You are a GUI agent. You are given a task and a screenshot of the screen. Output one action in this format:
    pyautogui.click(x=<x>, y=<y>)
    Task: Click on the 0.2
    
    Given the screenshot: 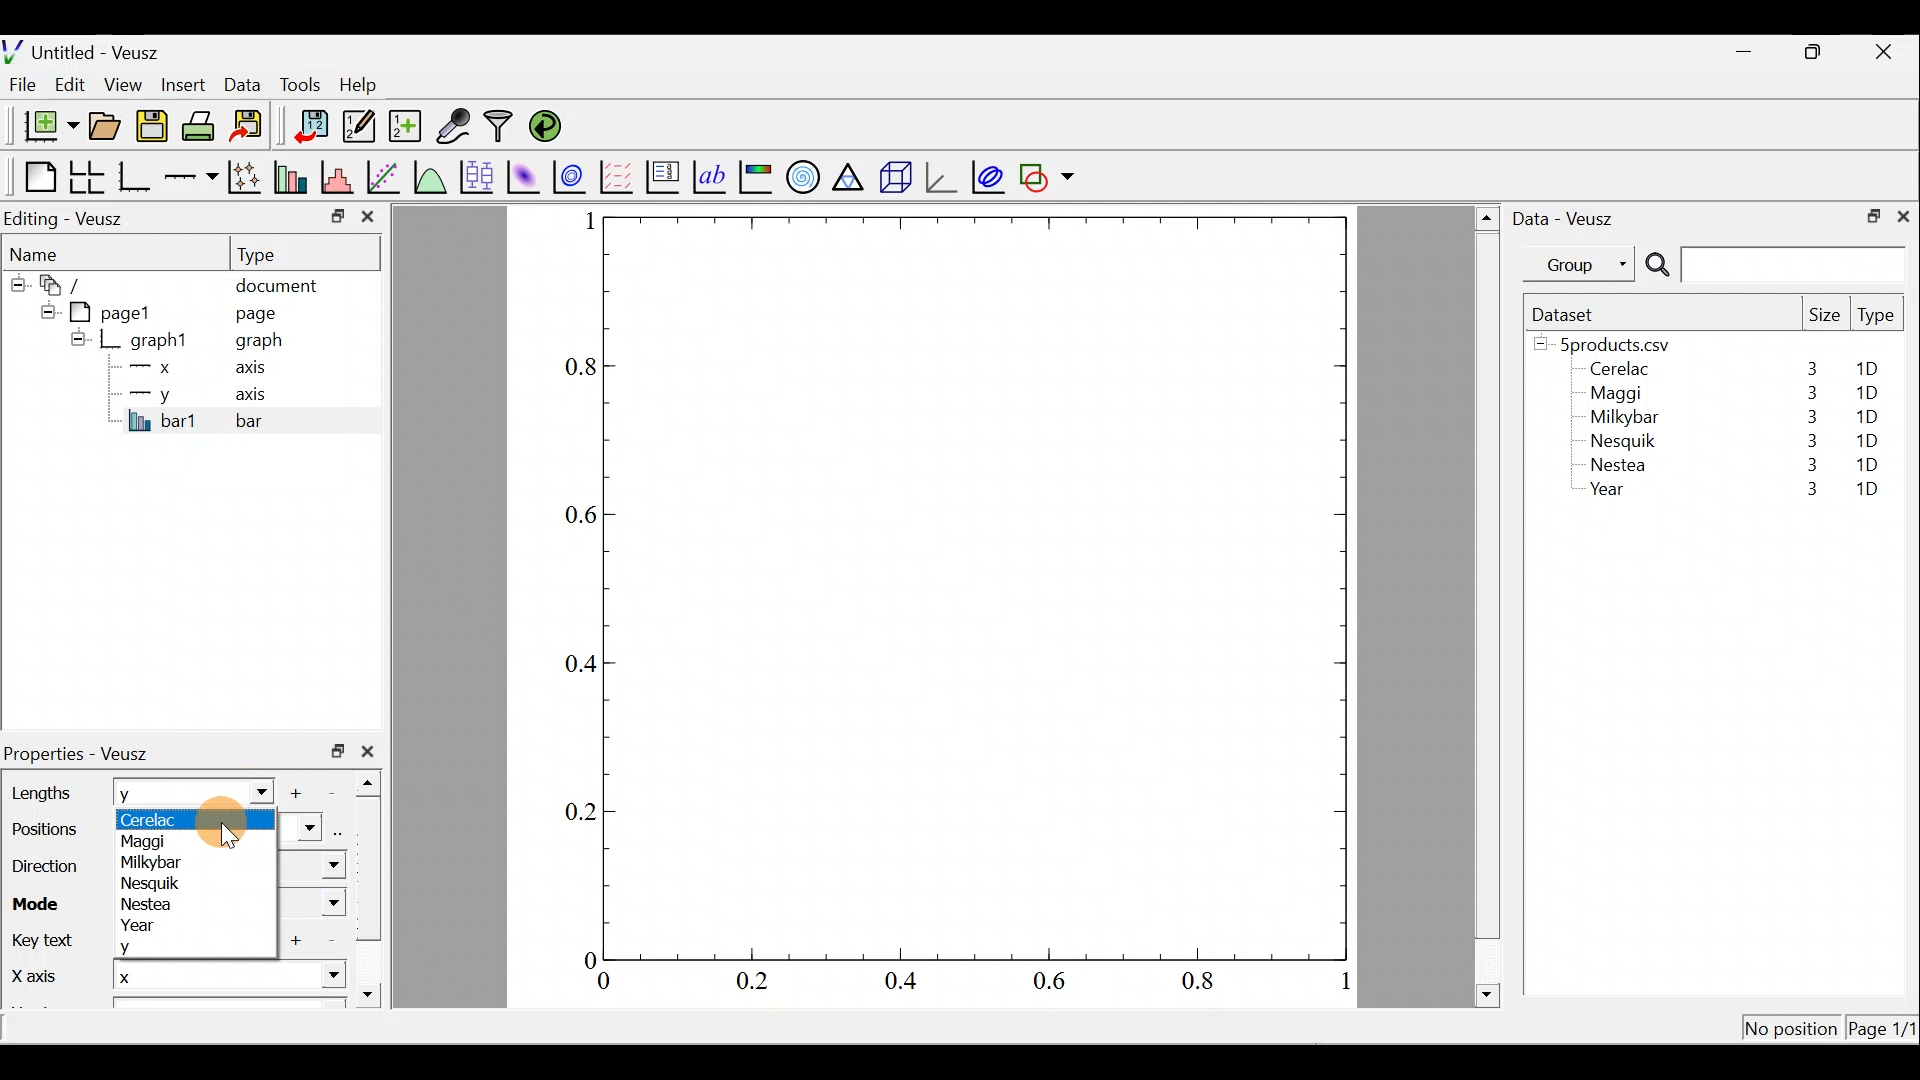 What is the action you would take?
    pyautogui.click(x=752, y=980)
    